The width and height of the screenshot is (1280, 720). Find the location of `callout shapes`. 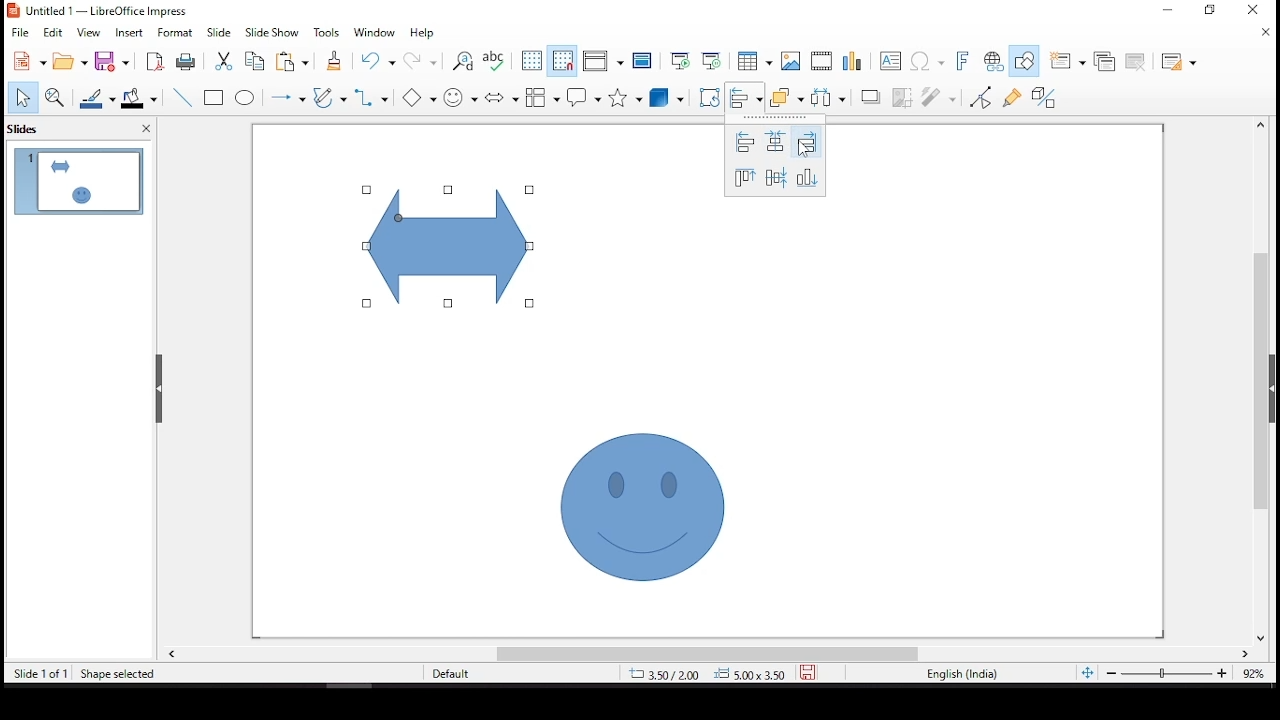

callout shapes is located at coordinates (585, 99).